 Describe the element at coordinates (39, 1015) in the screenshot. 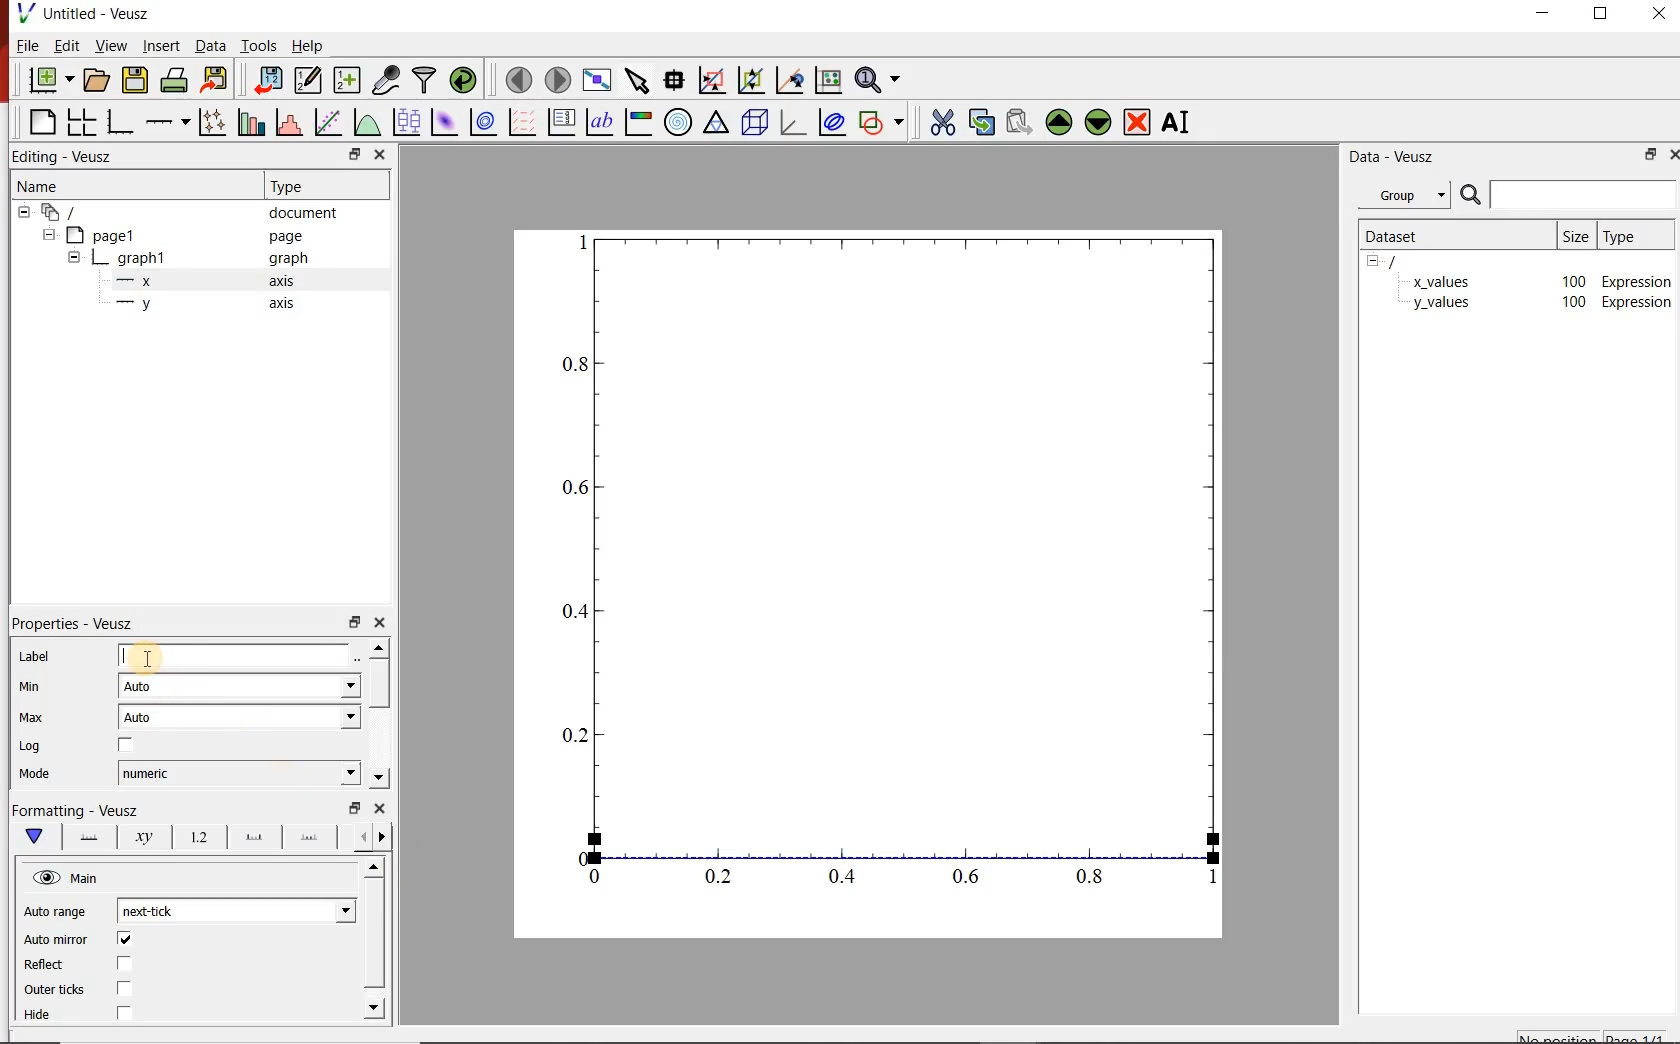

I see `Hide` at that location.